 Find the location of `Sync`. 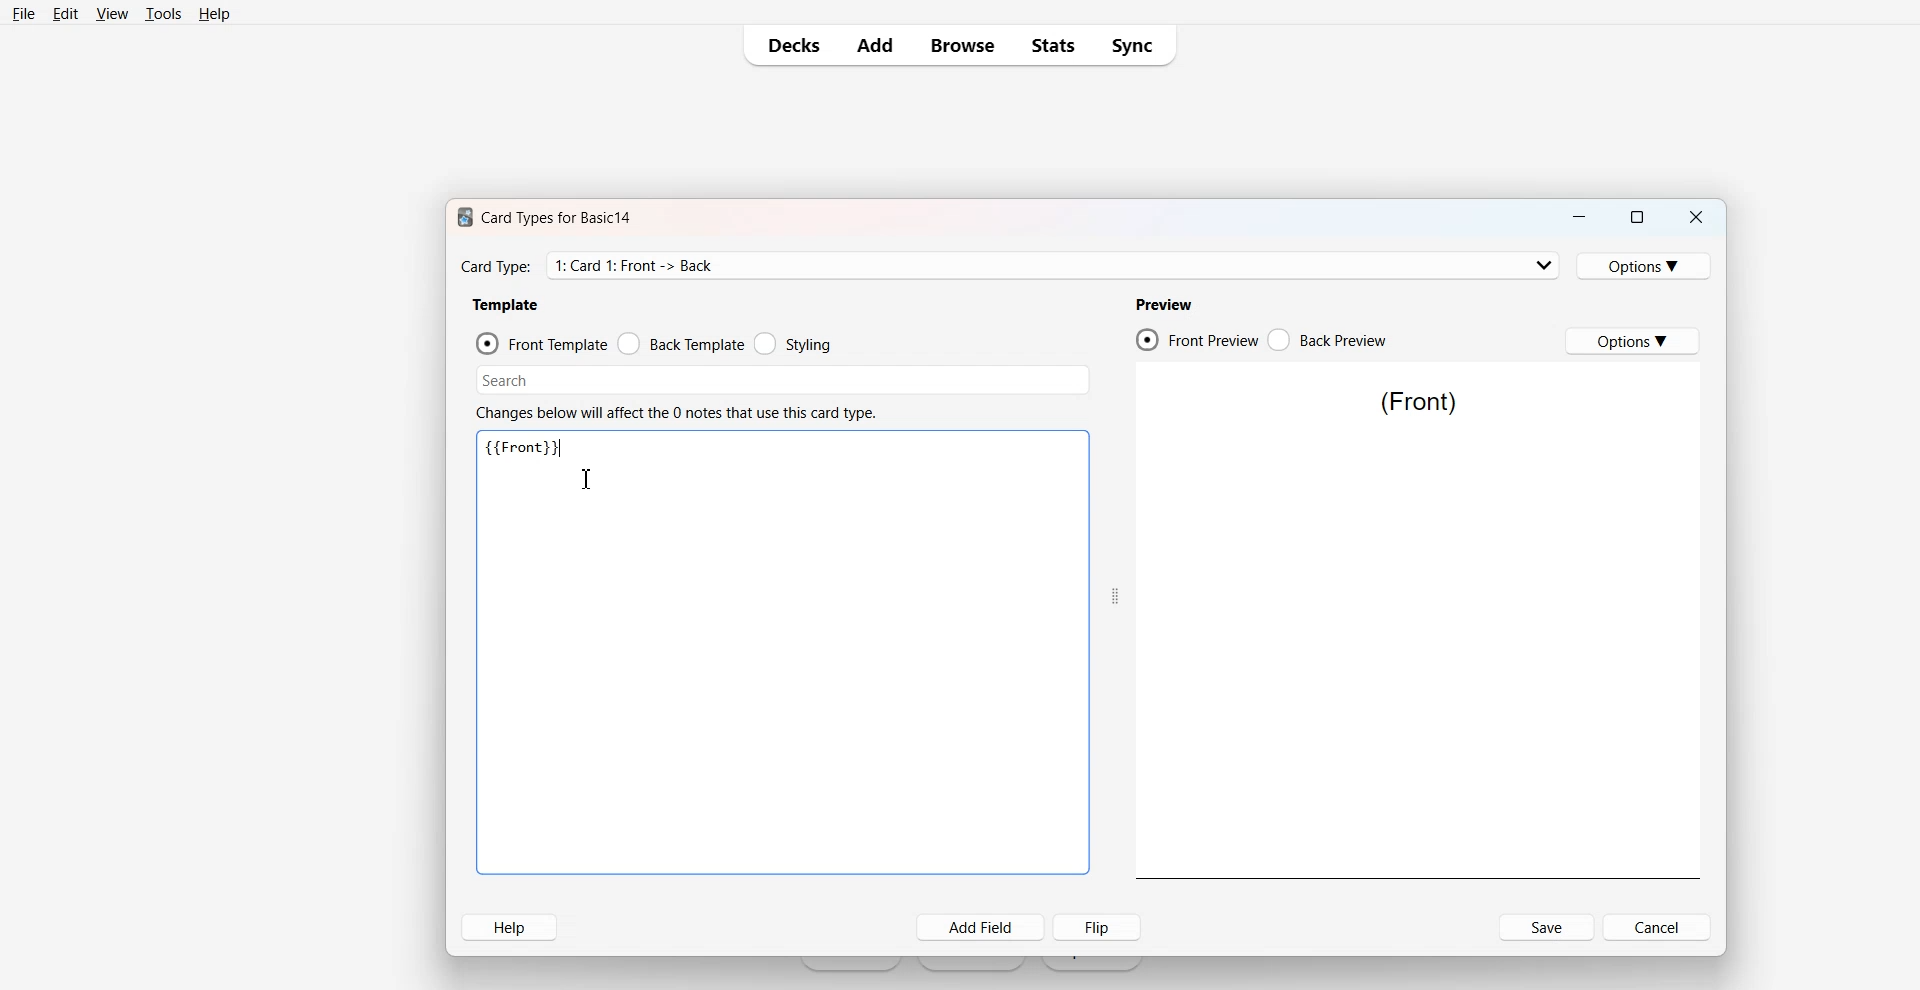

Sync is located at coordinates (1136, 45).